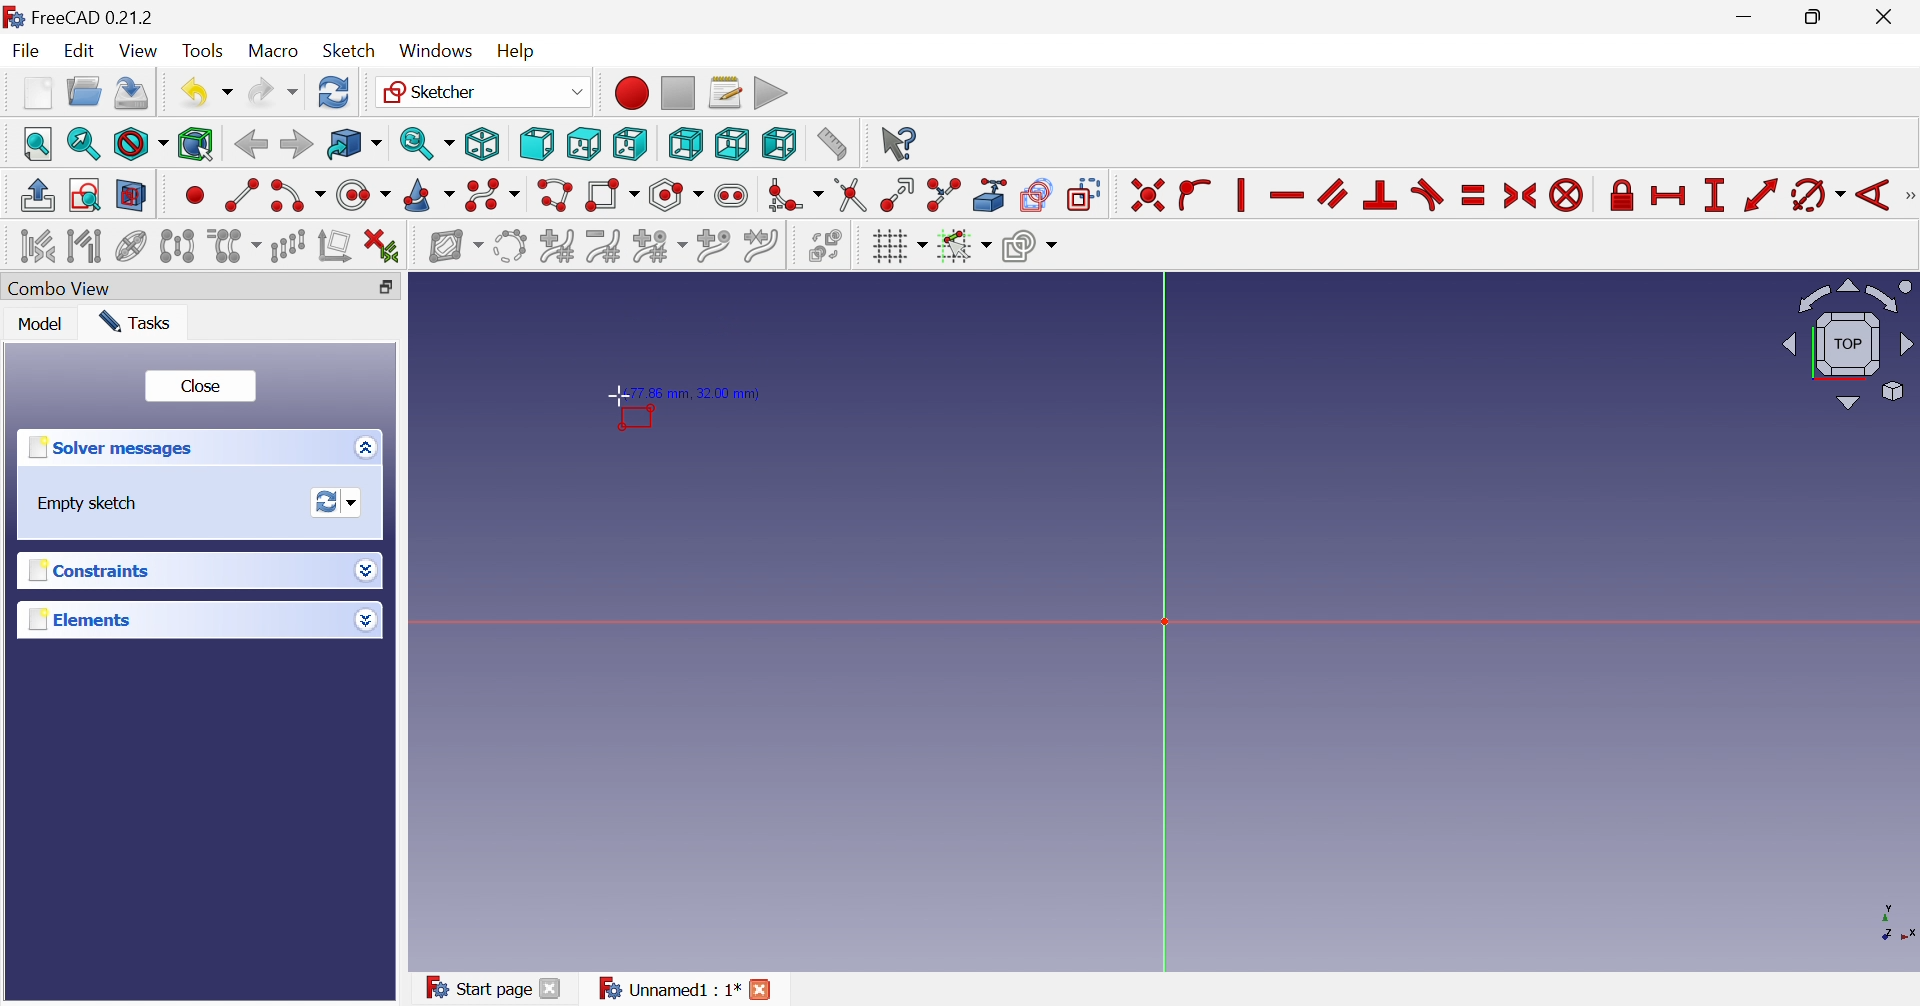 This screenshot has height=1006, width=1920. I want to click on Constrain distance, so click(1759, 195).